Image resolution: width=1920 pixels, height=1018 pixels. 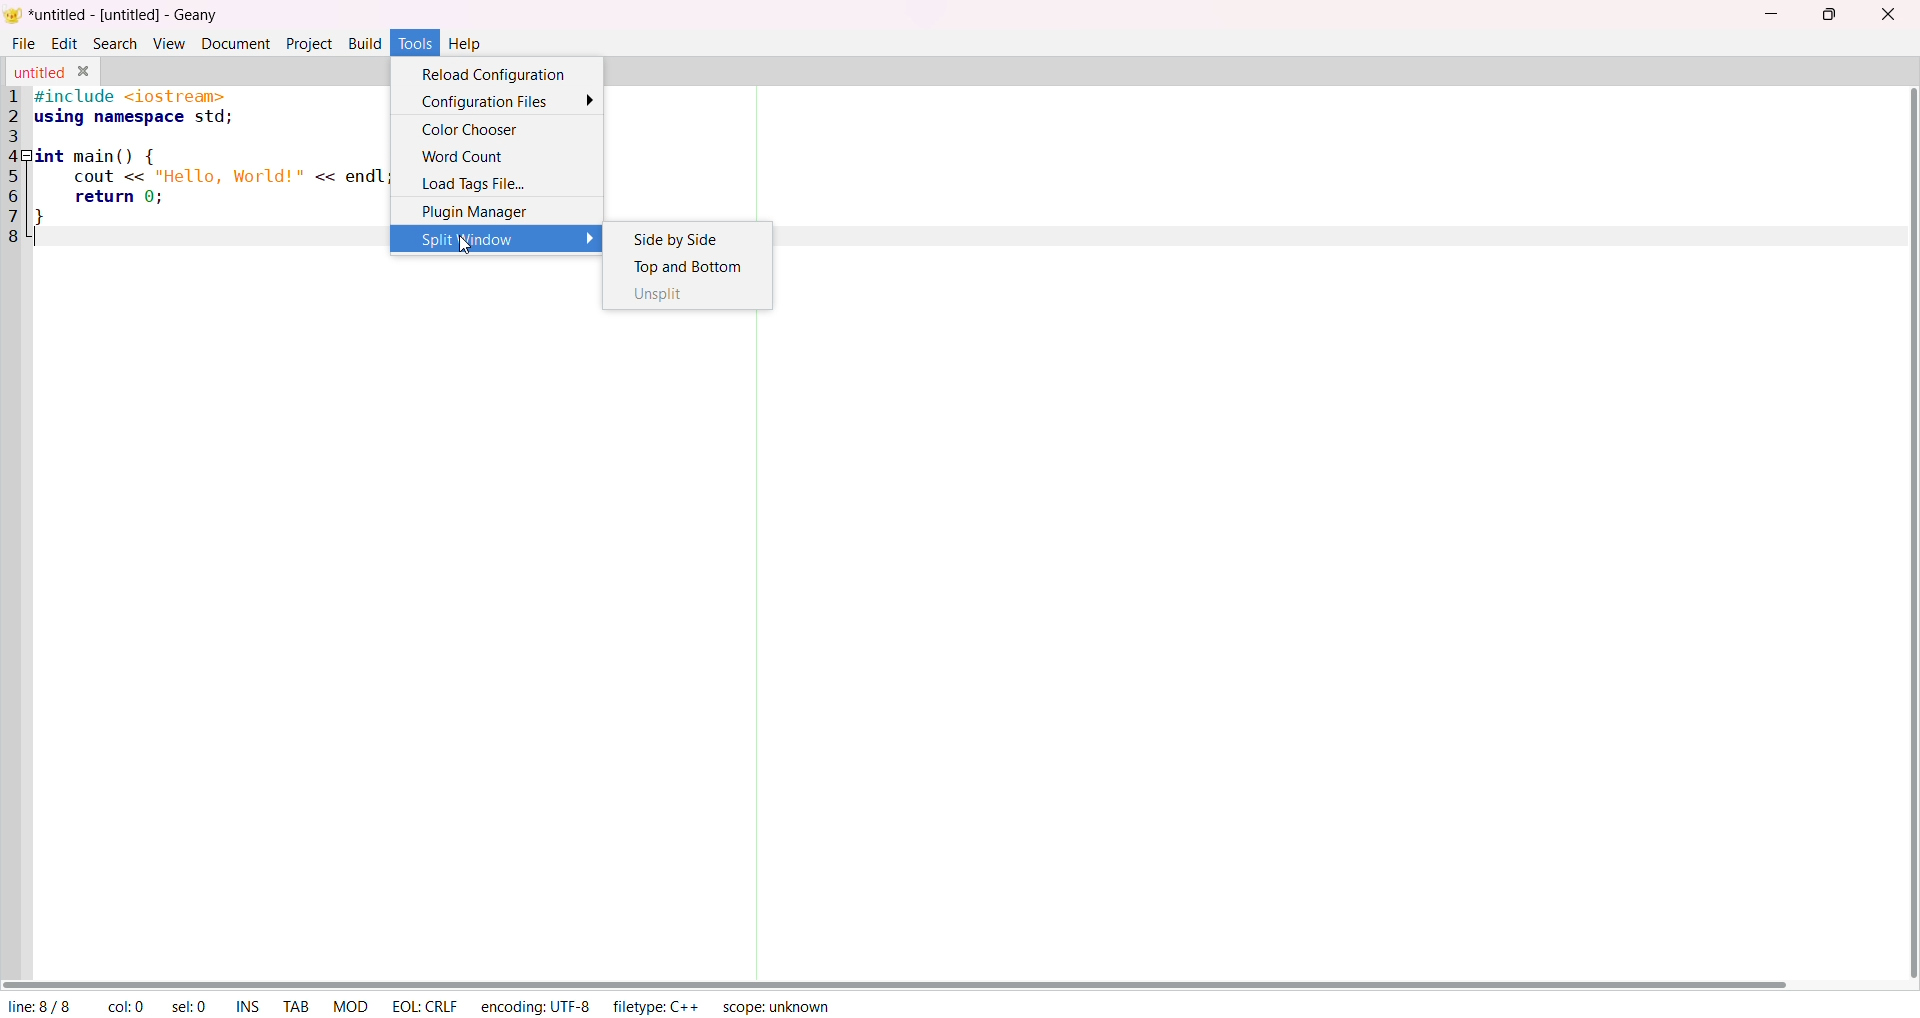 I want to click on View, so click(x=170, y=43).